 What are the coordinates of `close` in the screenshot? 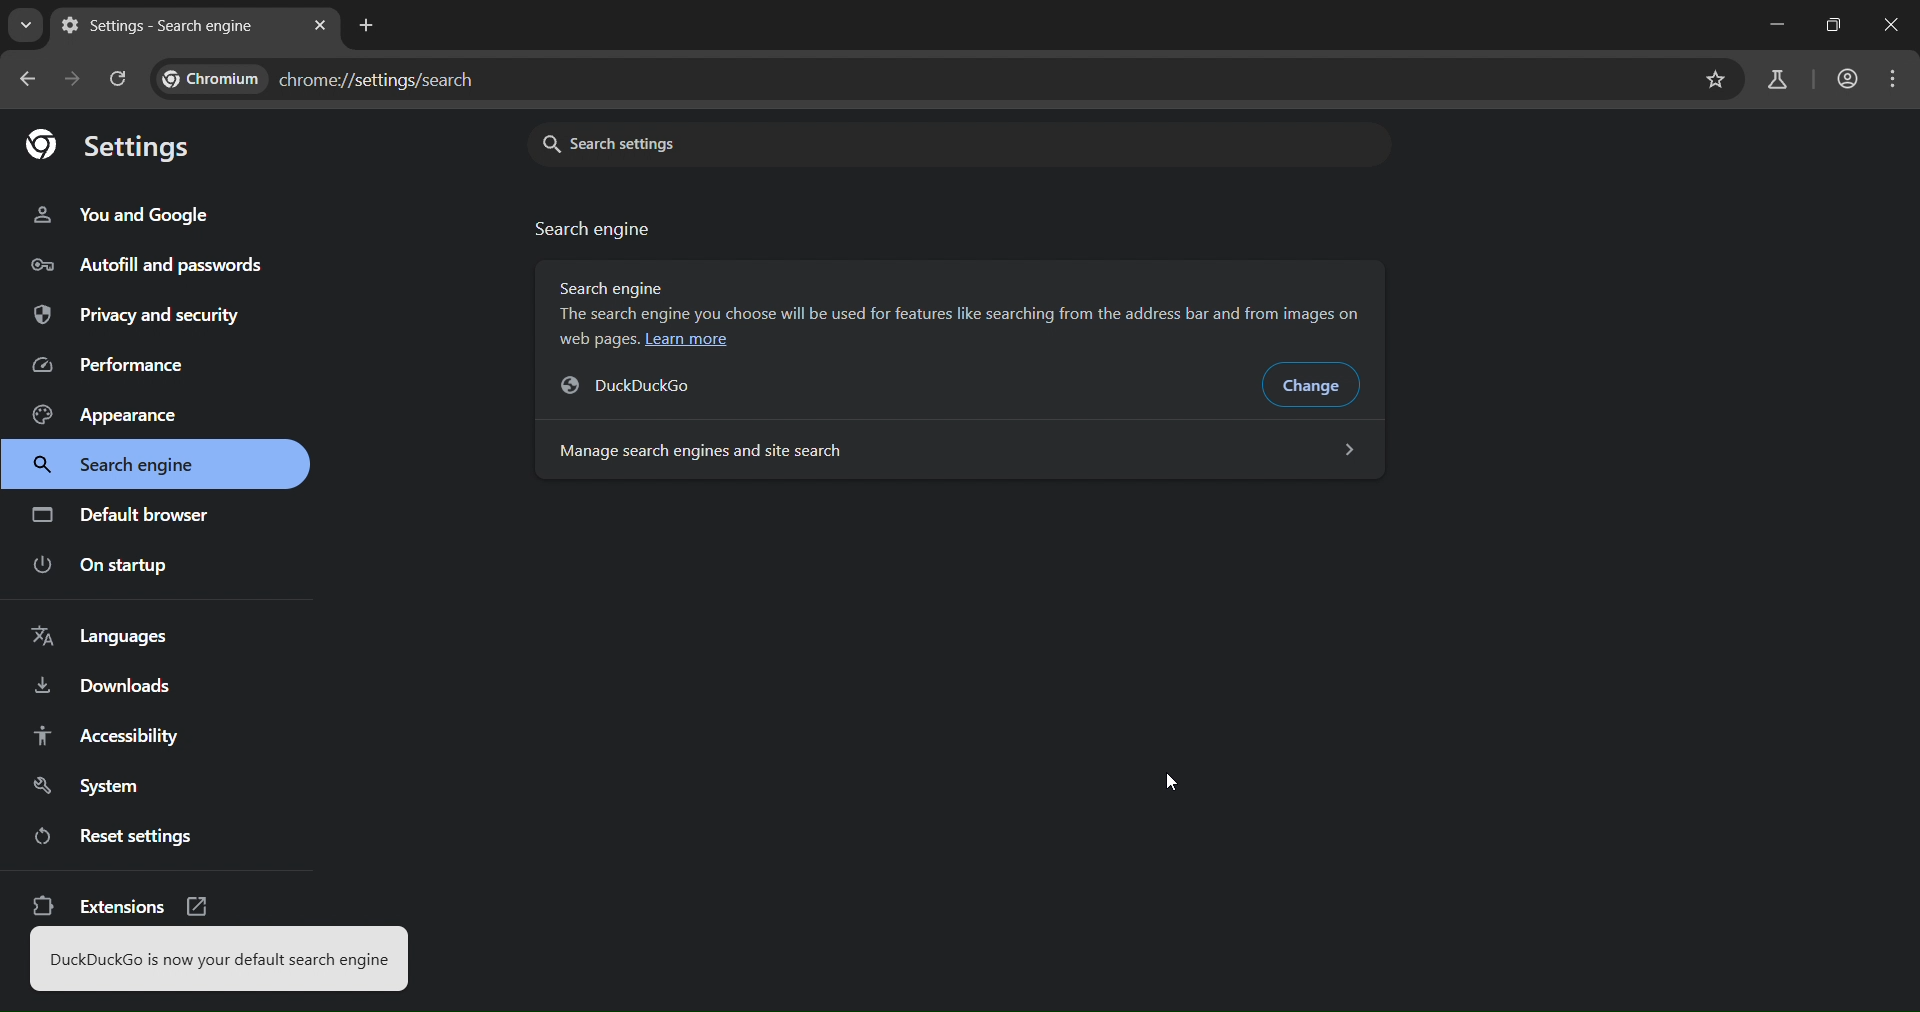 It's located at (1894, 24).